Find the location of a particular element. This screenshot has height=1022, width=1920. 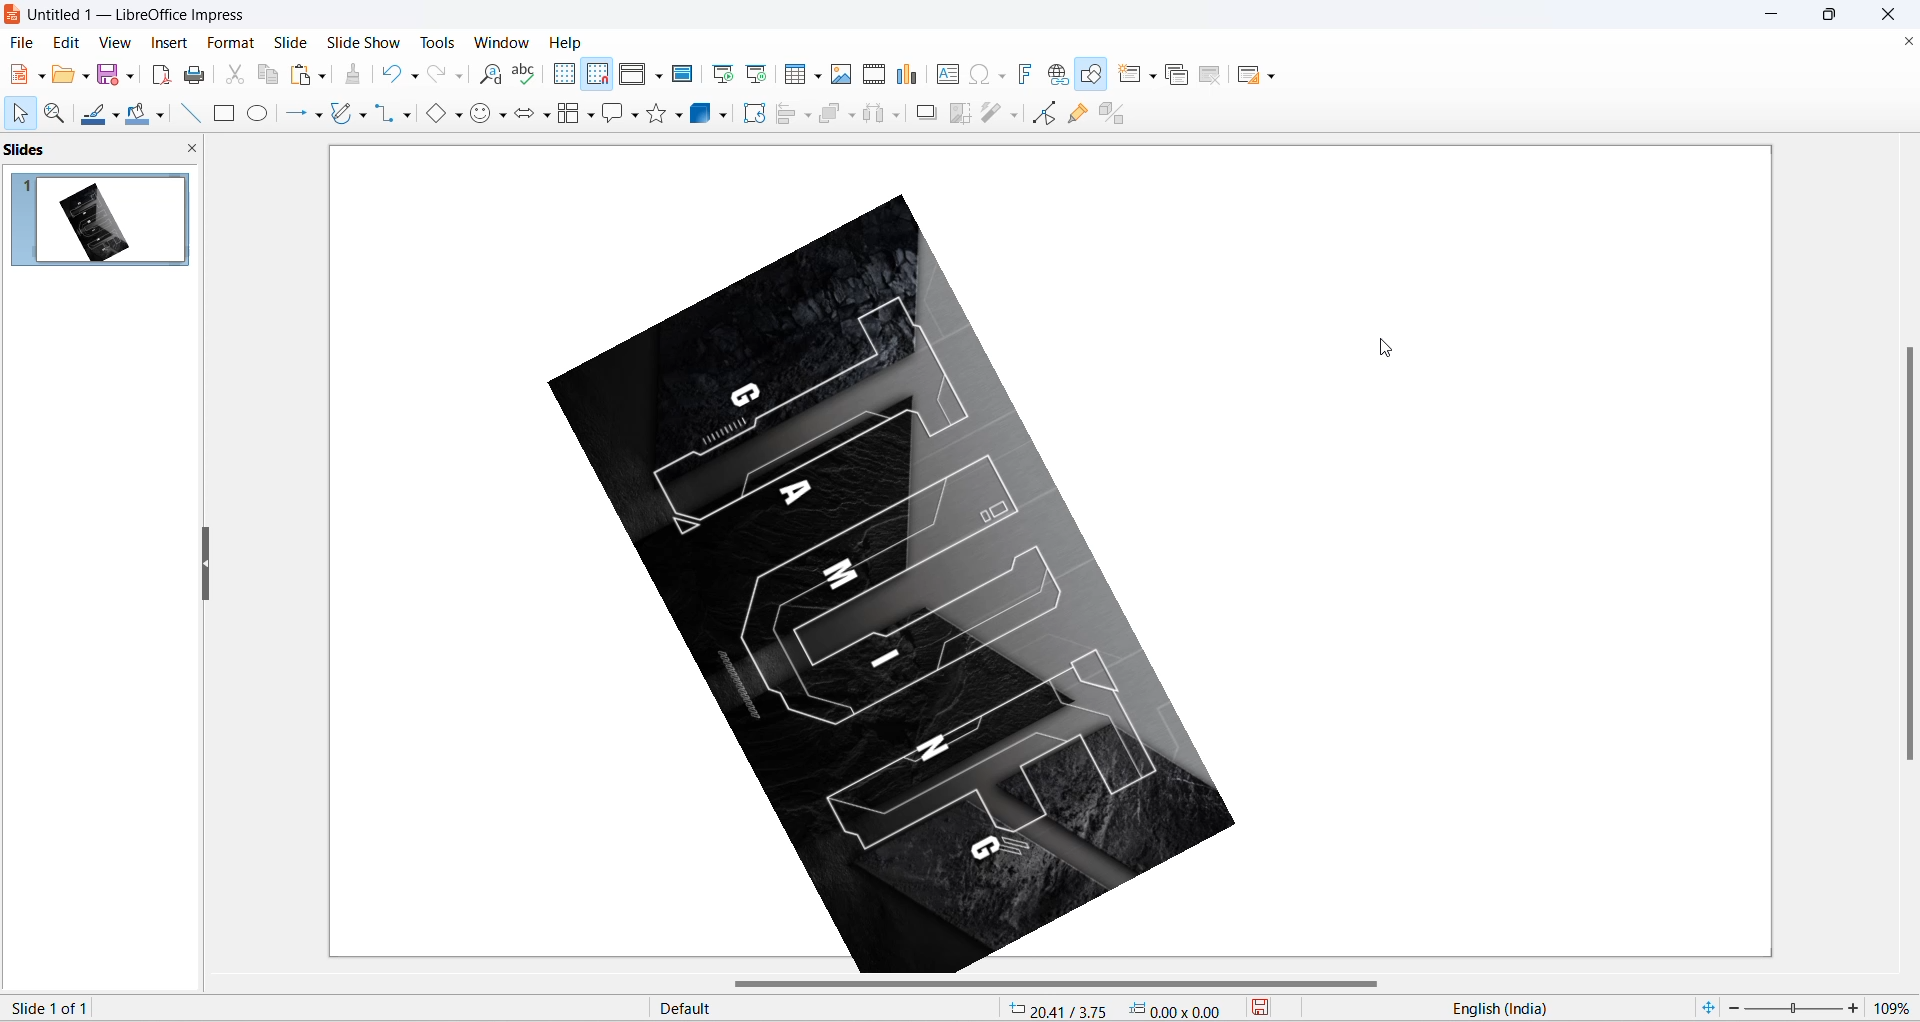

new file options is located at coordinates (43, 77).